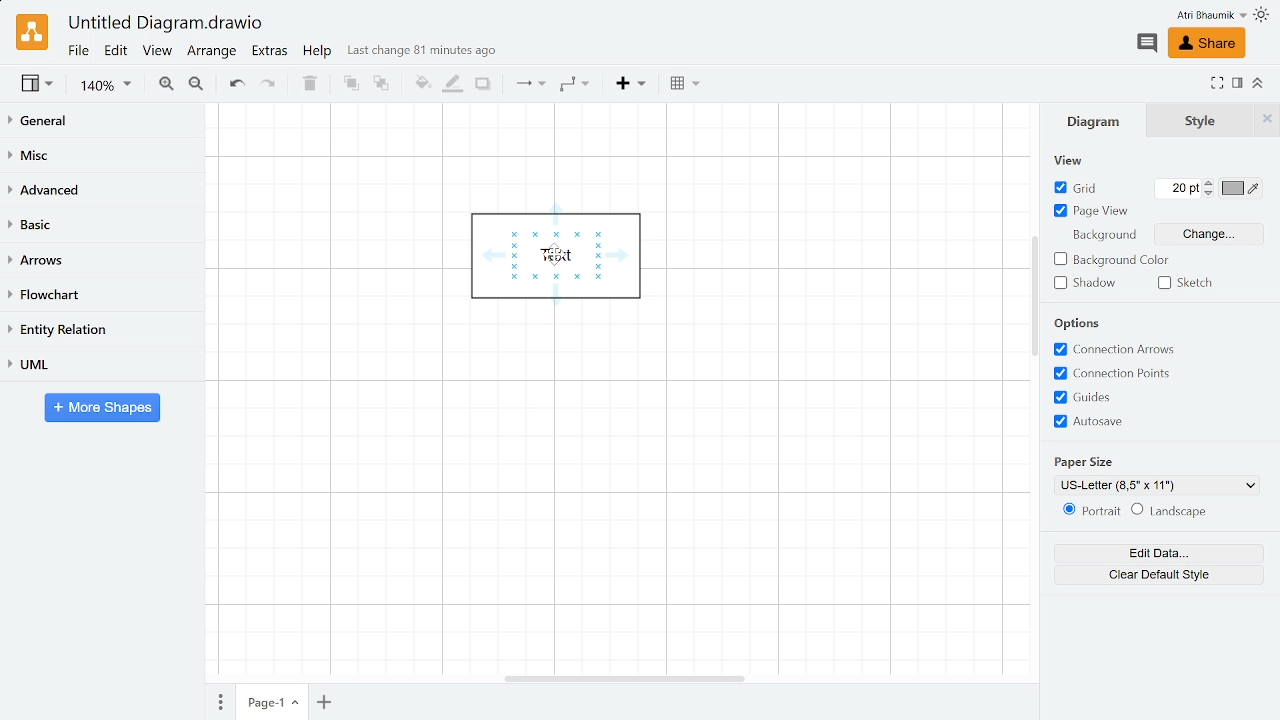 Image resolution: width=1280 pixels, height=720 pixels. I want to click on Background color, so click(1114, 260).